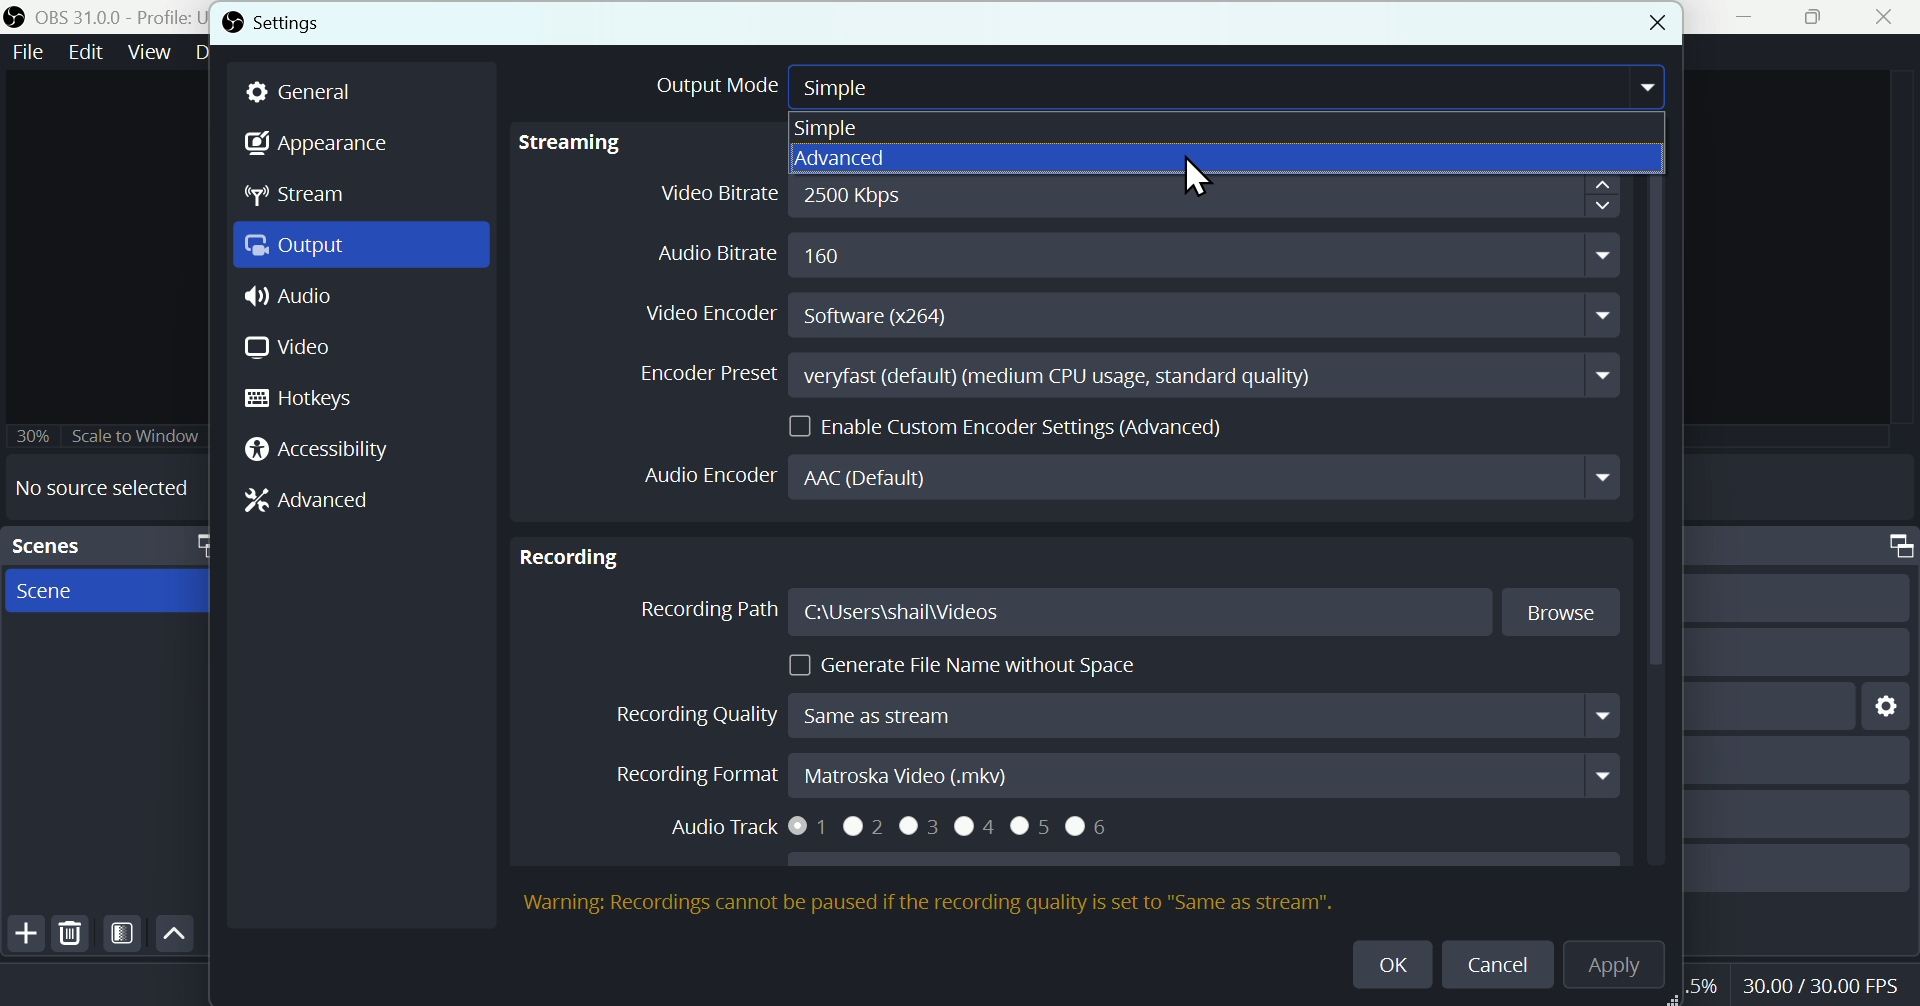 Image resolution: width=1920 pixels, height=1006 pixels. What do you see at coordinates (1116, 479) in the screenshot?
I see `Audio encoder` at bounding box center [1116, 479].